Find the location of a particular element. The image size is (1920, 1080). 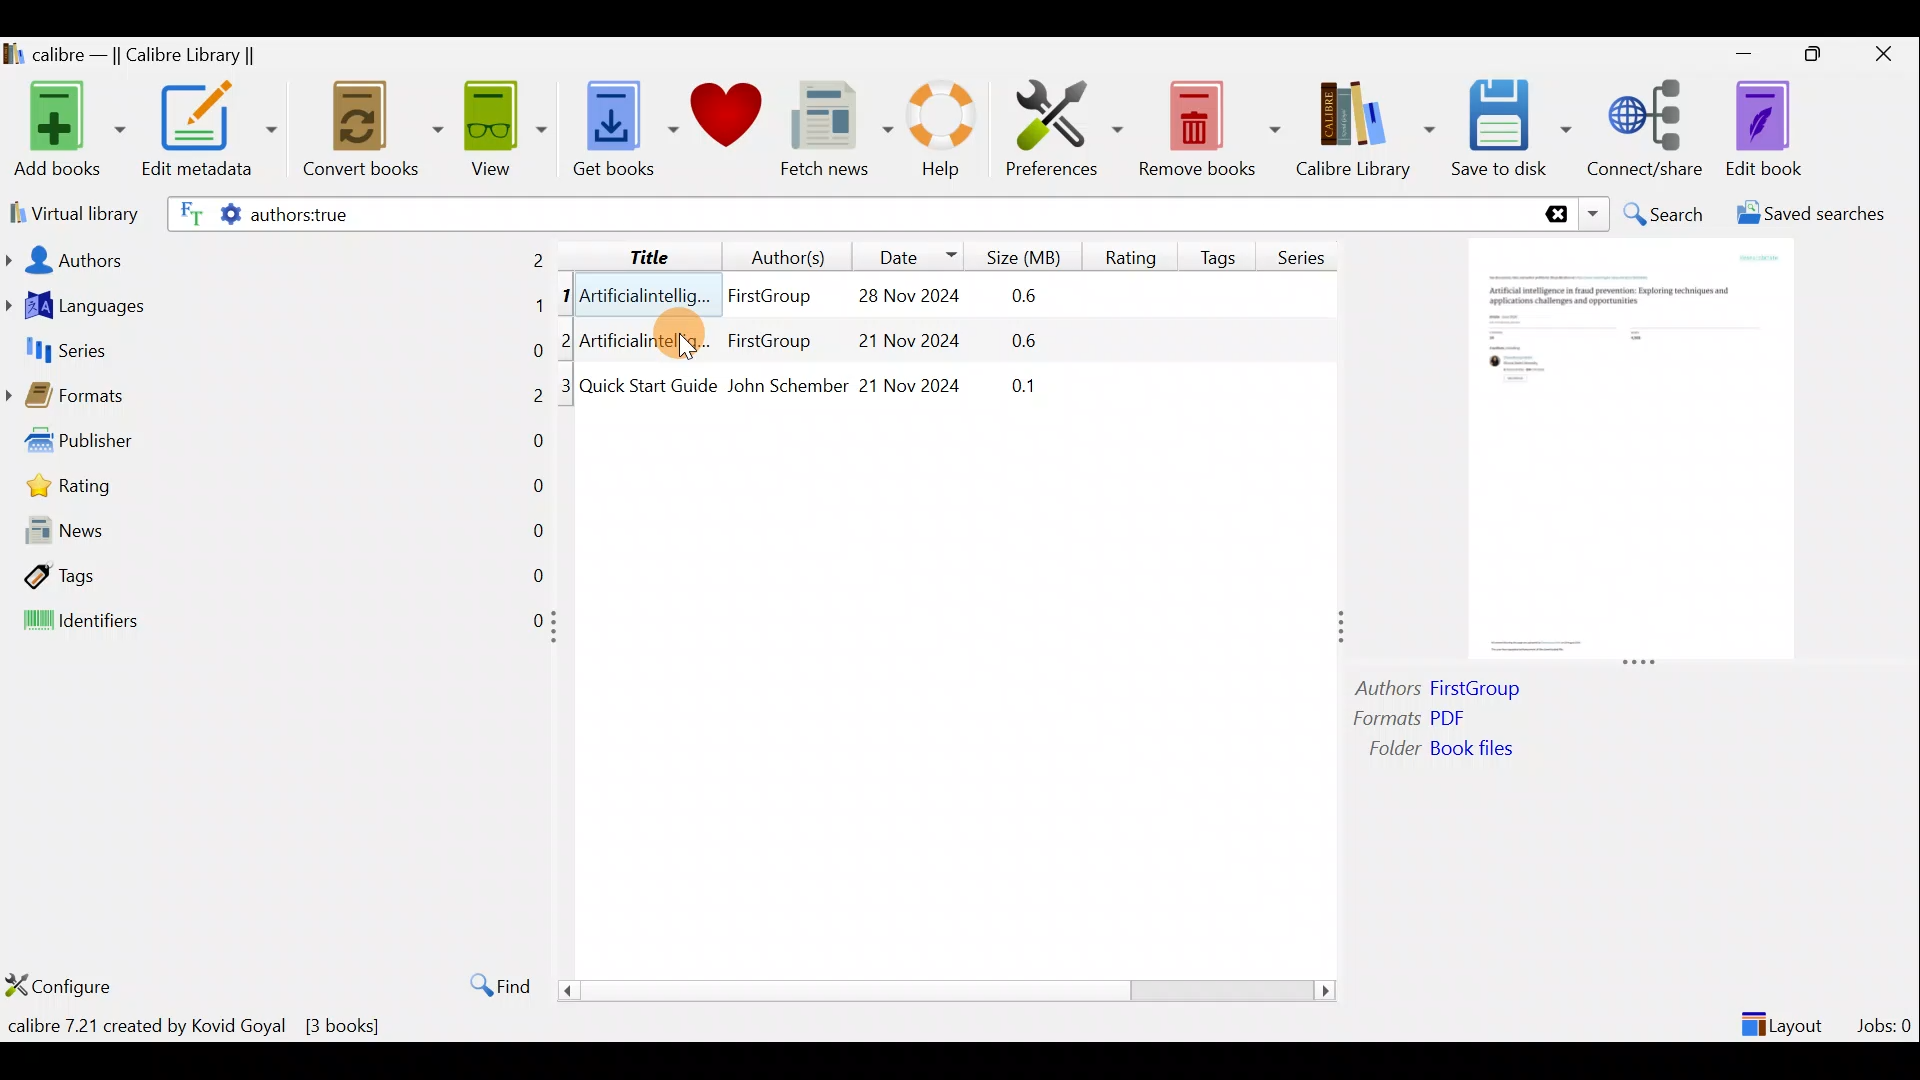

Jobs: 0 is located at coordinates (1886, 1020).